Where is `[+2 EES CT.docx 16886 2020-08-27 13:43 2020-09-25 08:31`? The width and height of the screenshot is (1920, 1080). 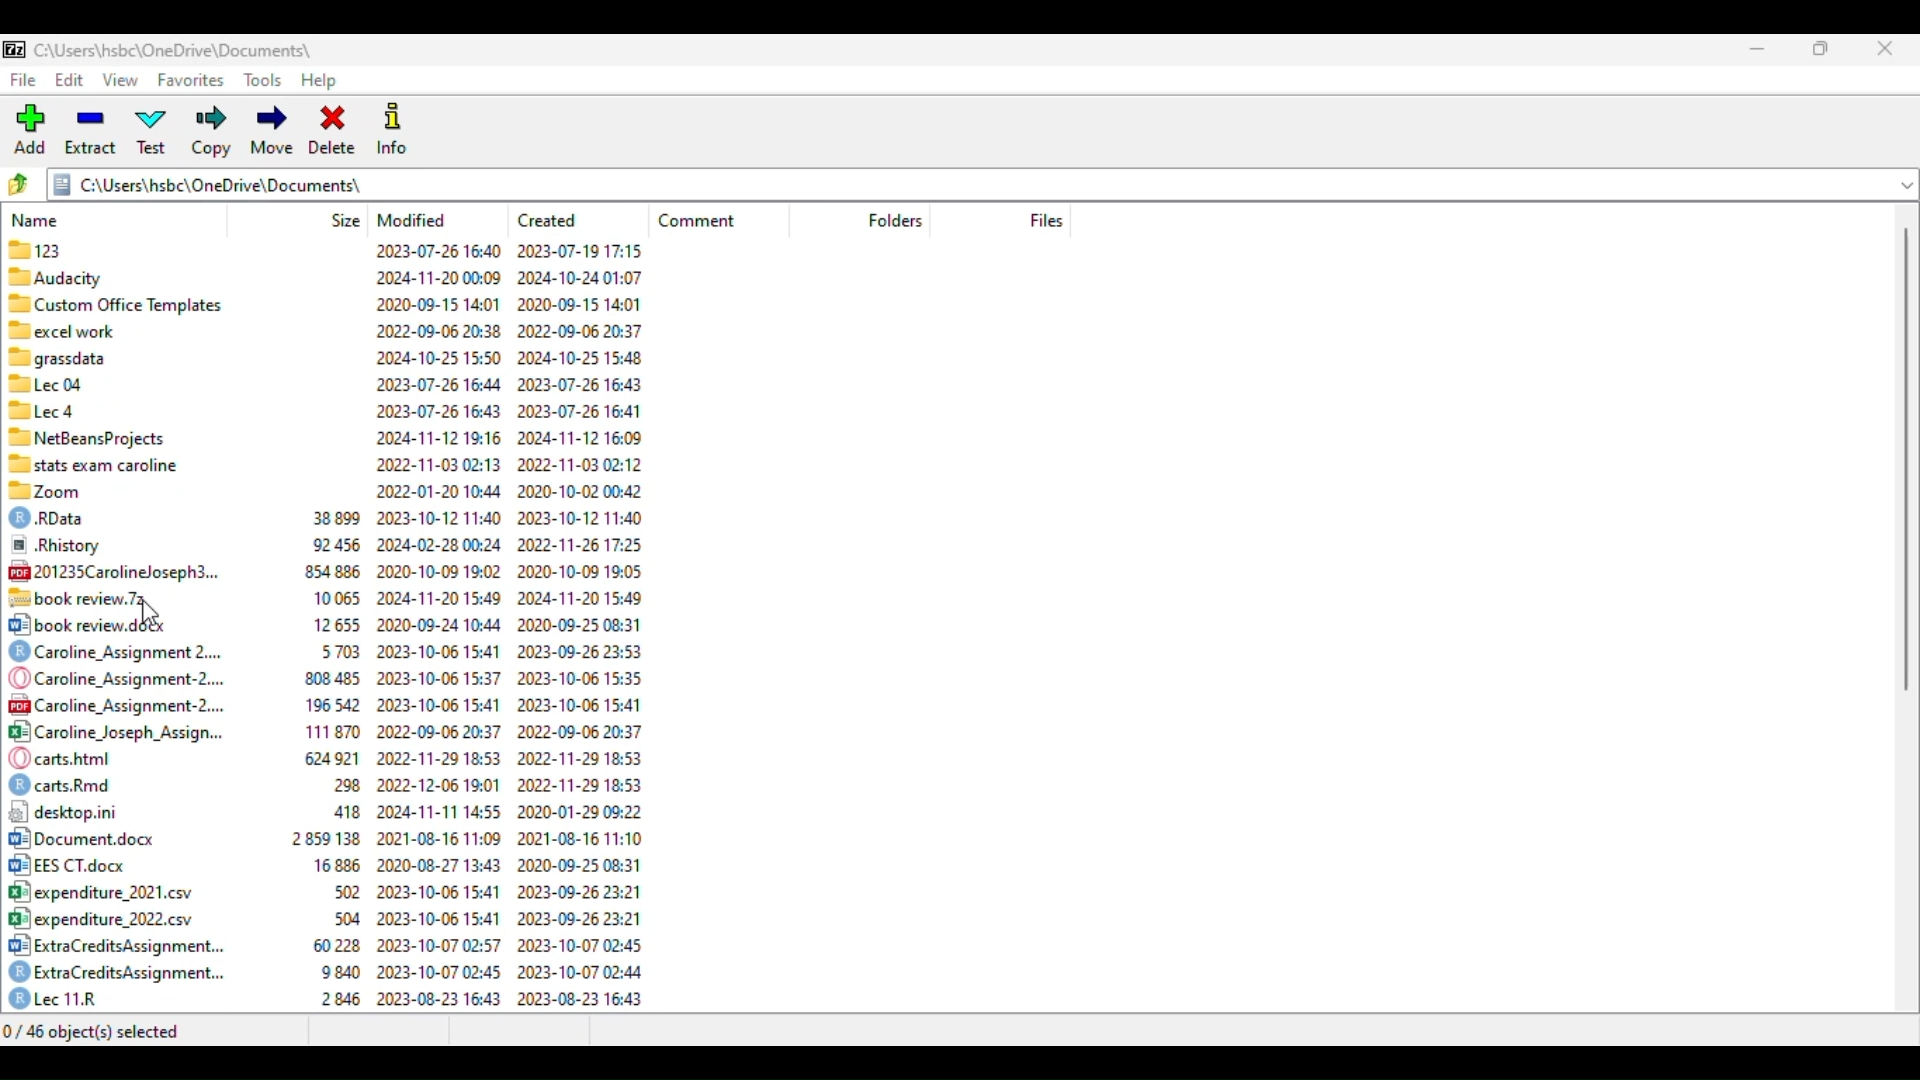 [+2 EES CT.docx 16886 2020-08-27 13:43 2020-09-25 08:31 is located at coordinates (325, 865).